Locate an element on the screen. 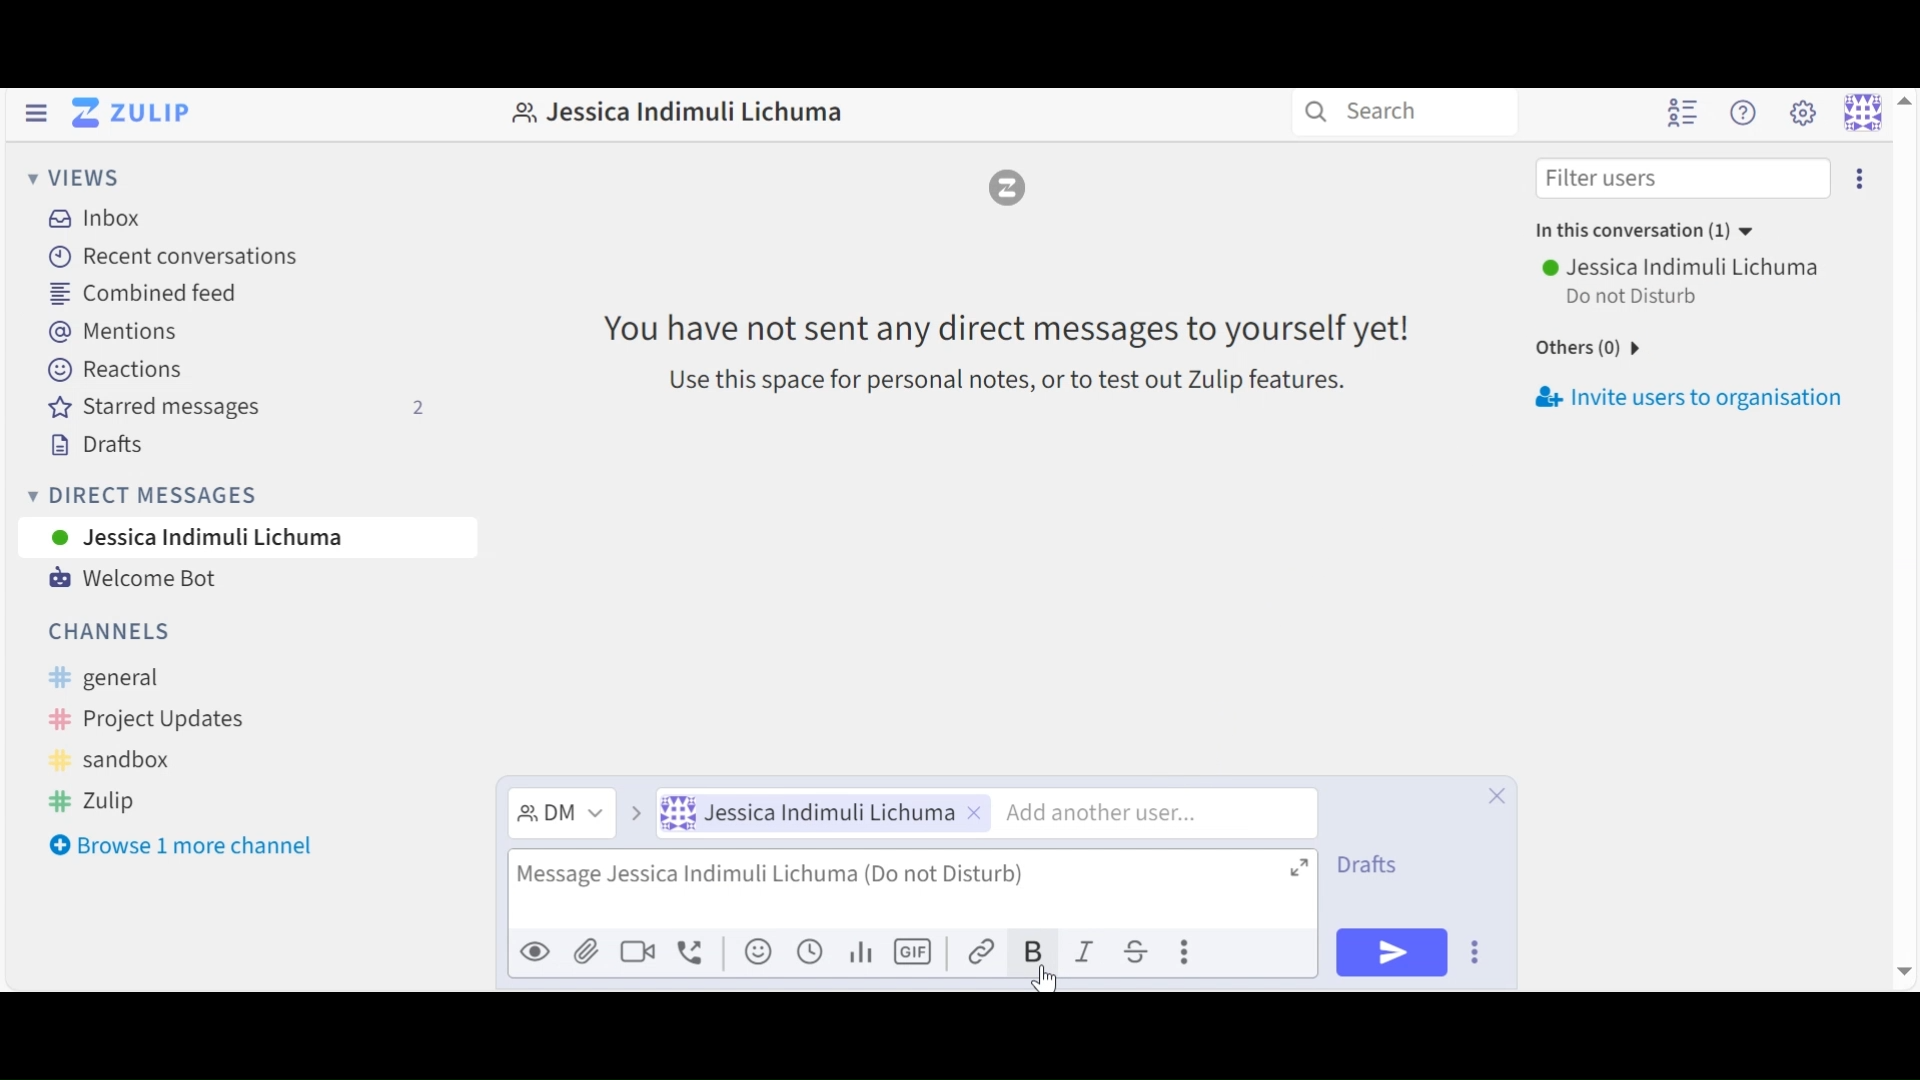 The height and width of the screenshot is (1080, 1920). Invite users to organisation is located at coordinates (1698, 402).